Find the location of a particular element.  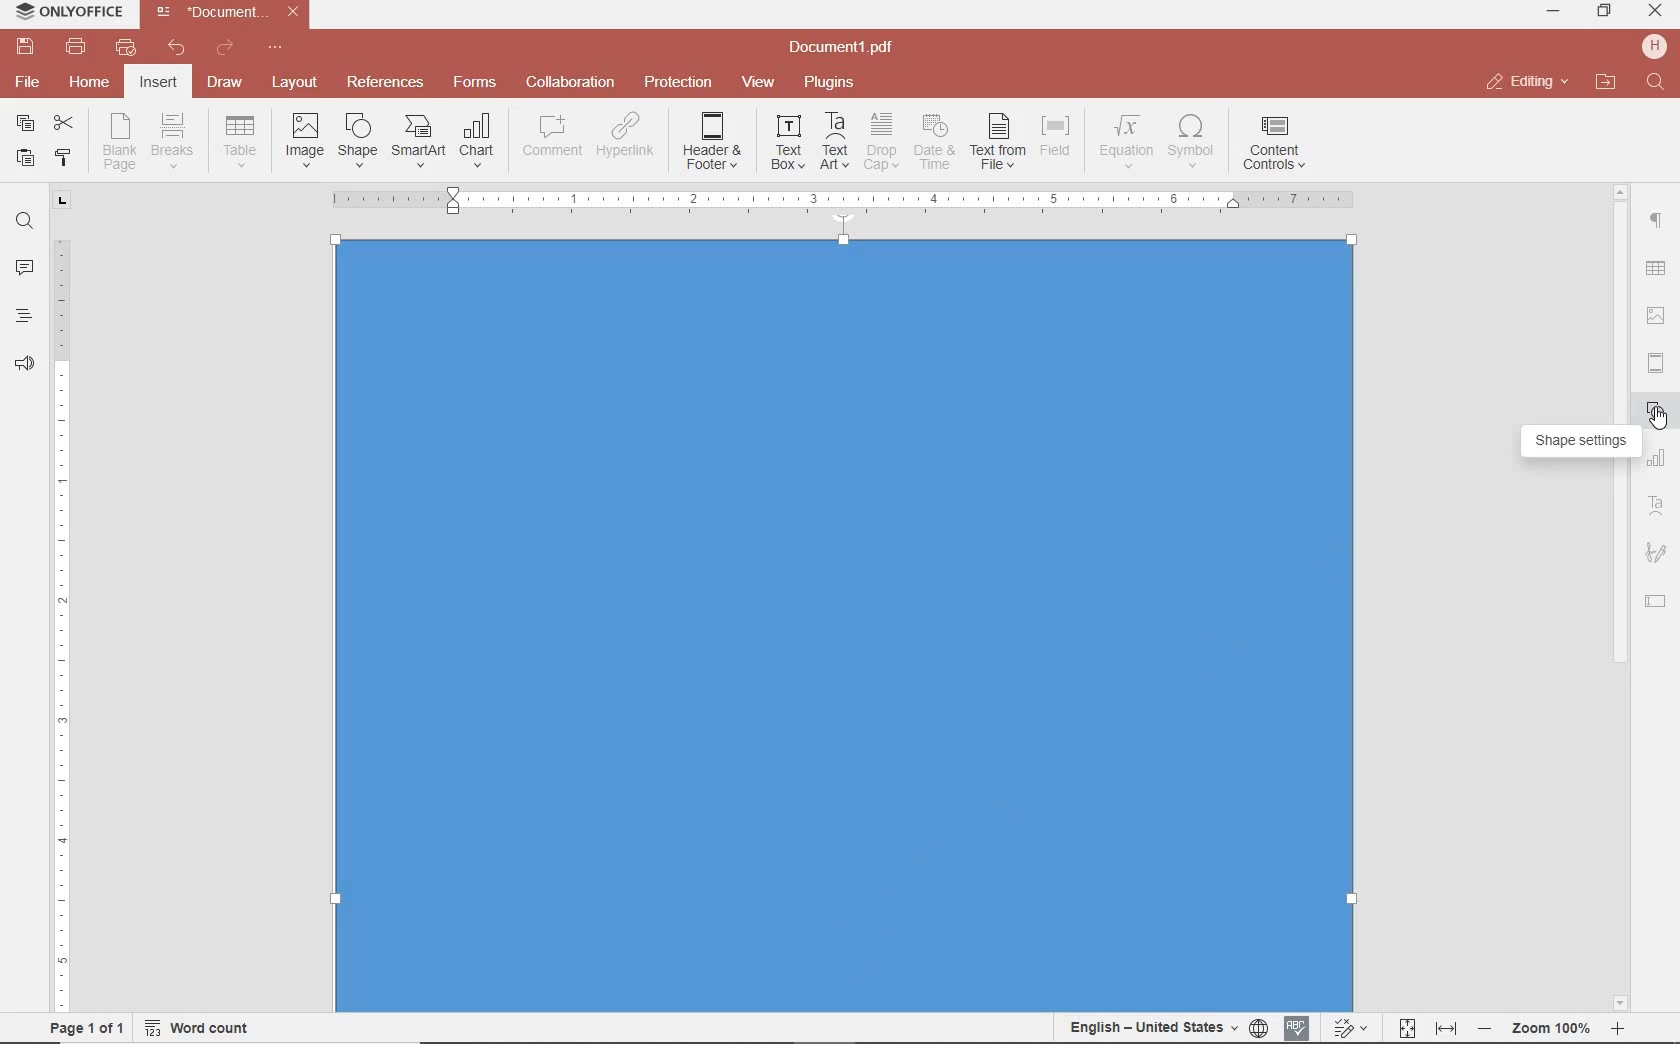

copy is located at coordinates (25, 125).